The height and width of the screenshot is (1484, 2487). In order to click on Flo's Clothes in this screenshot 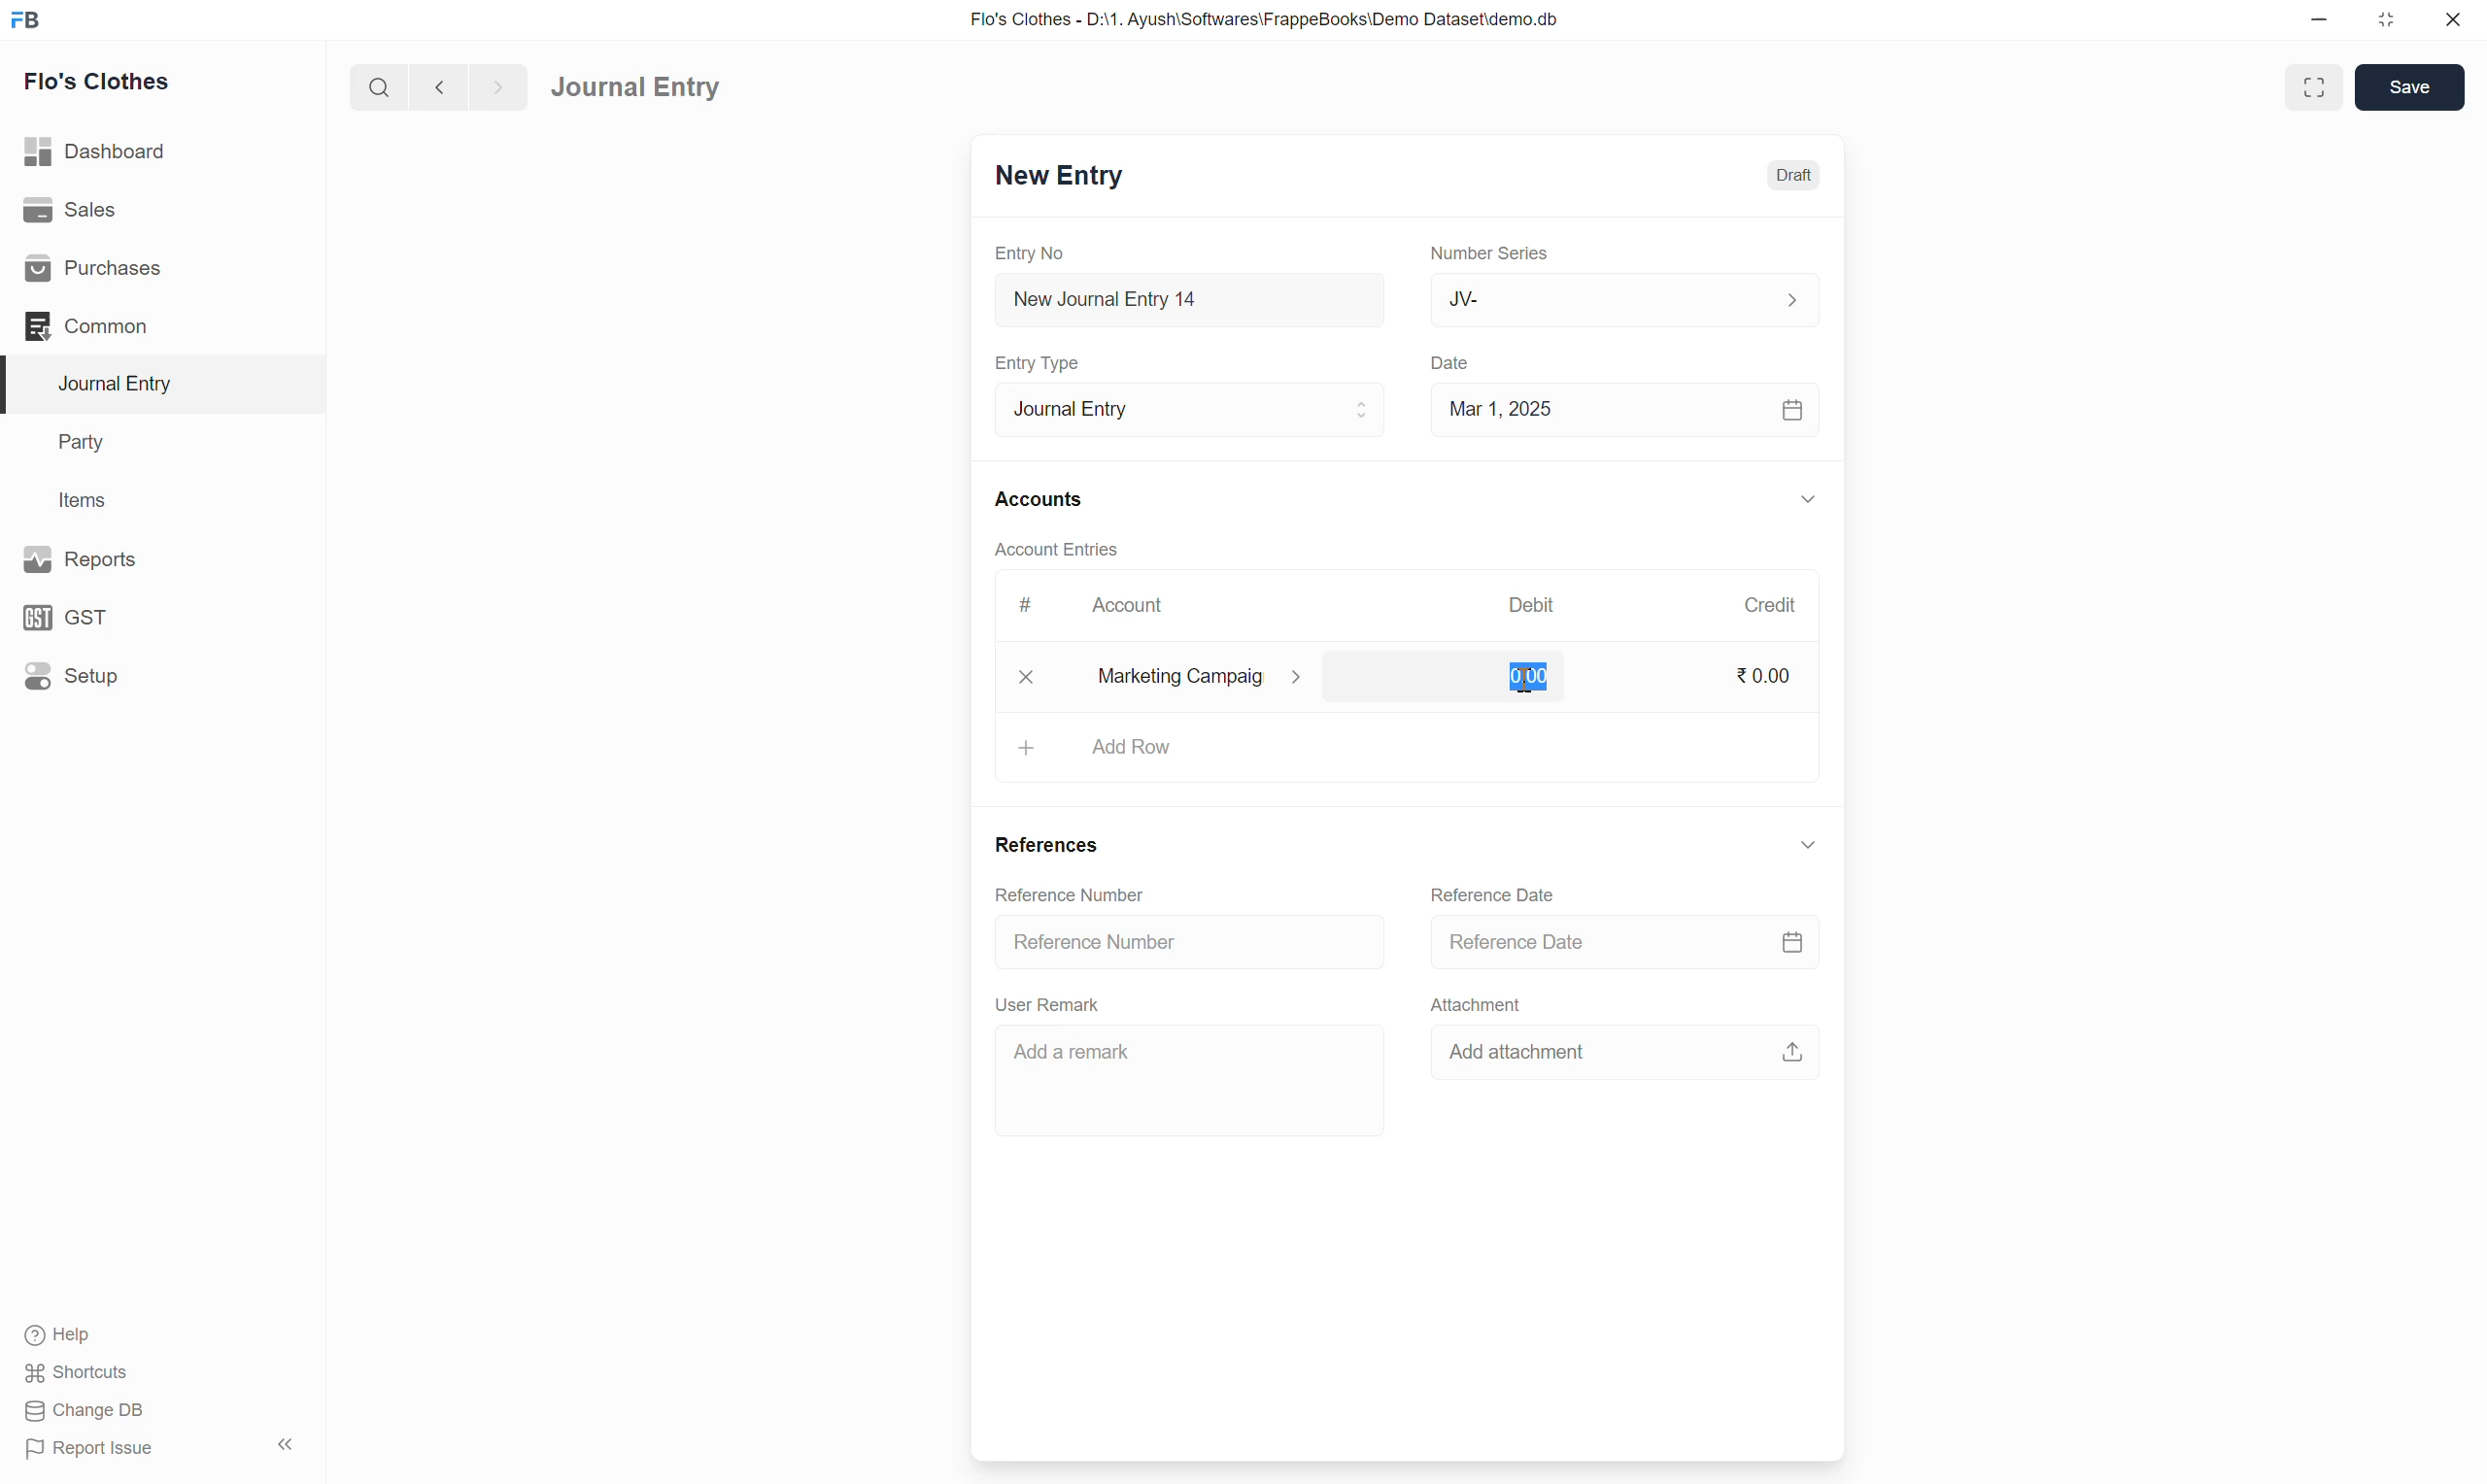, I will do `click(101, 81)`.